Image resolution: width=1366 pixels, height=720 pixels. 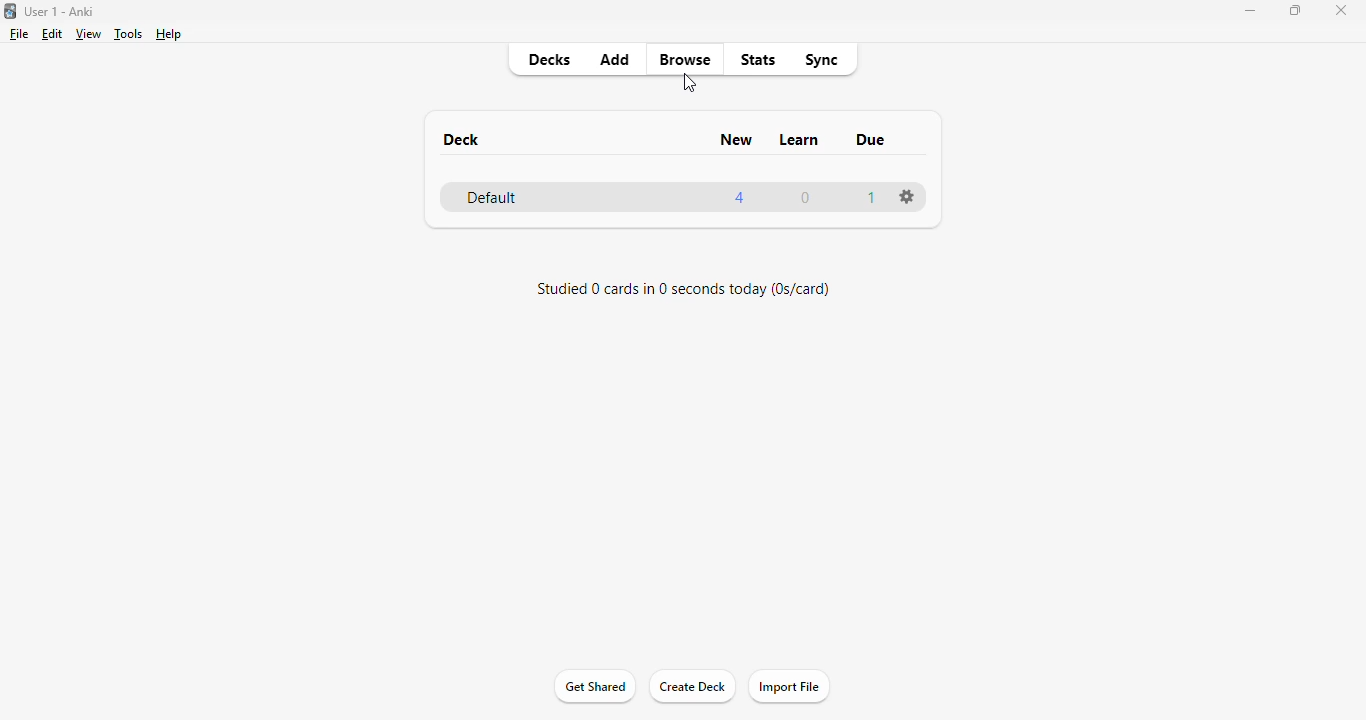 I want to click on edit, so click(x=53, y=34).